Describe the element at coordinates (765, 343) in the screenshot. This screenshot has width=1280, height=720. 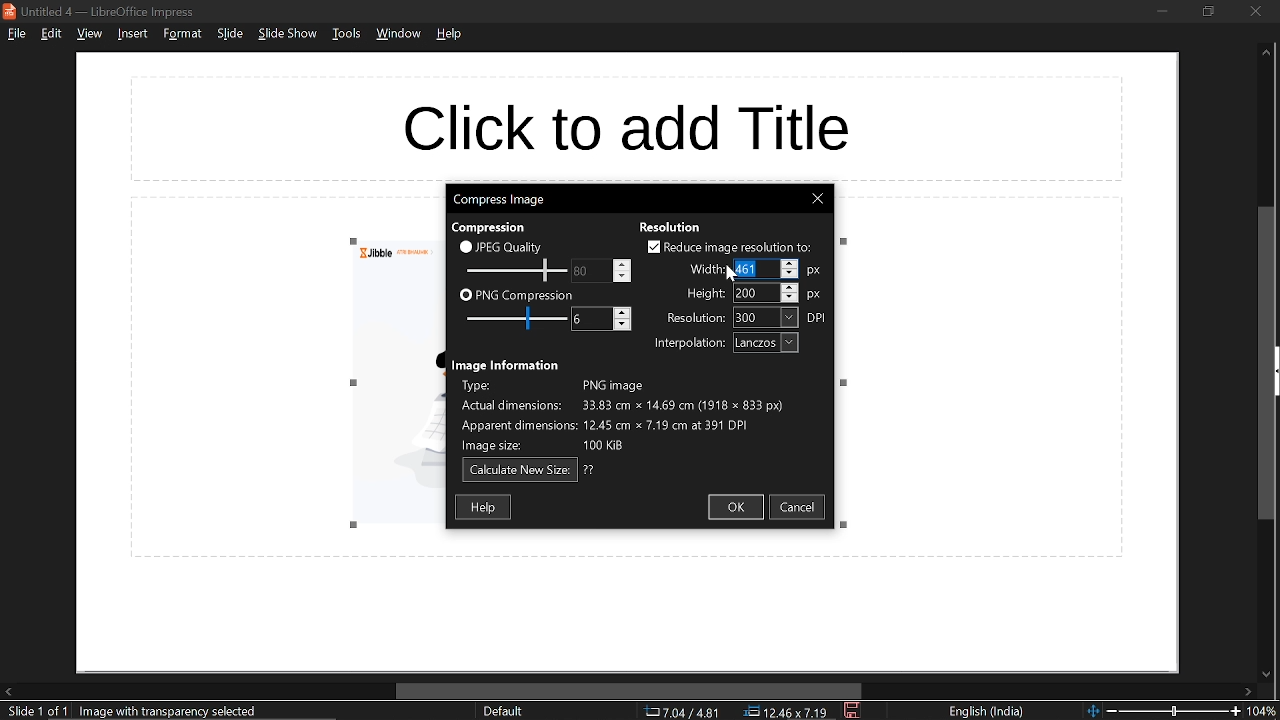
I see `interpolation` at that location.